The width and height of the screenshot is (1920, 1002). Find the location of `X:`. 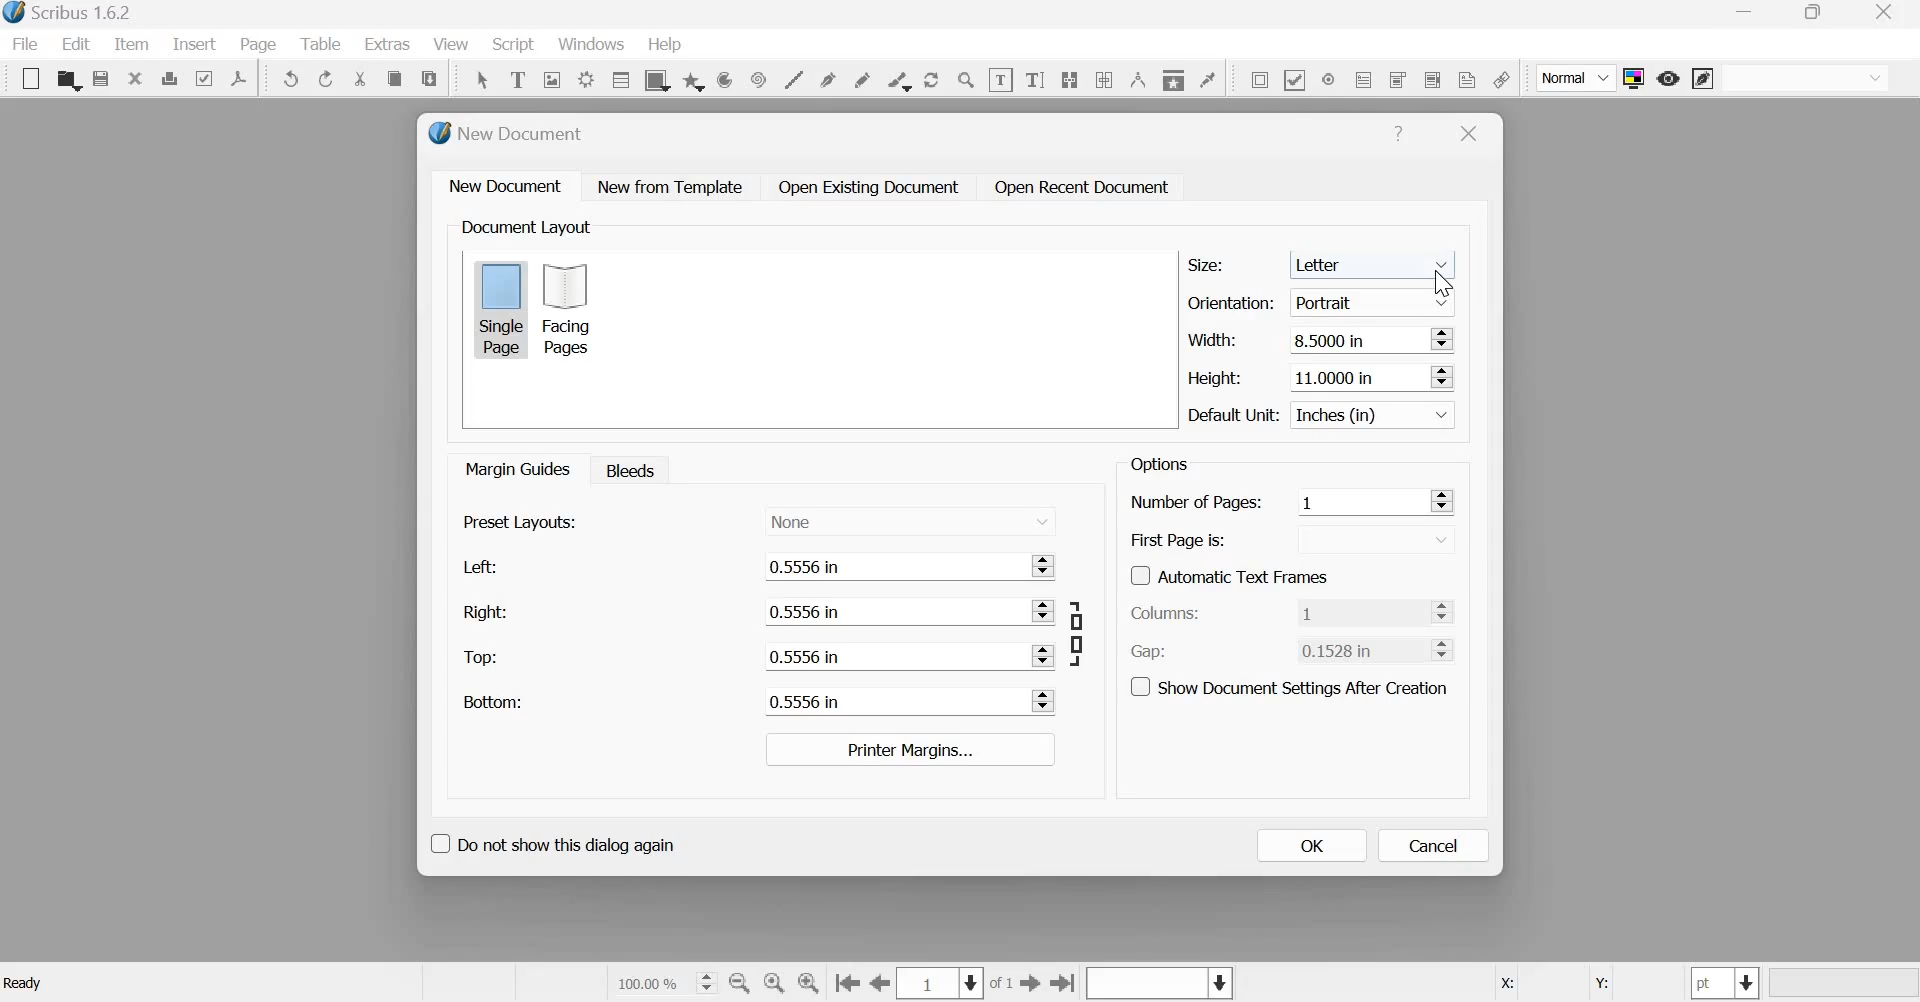

X: is located at coordinates (1505, 984).